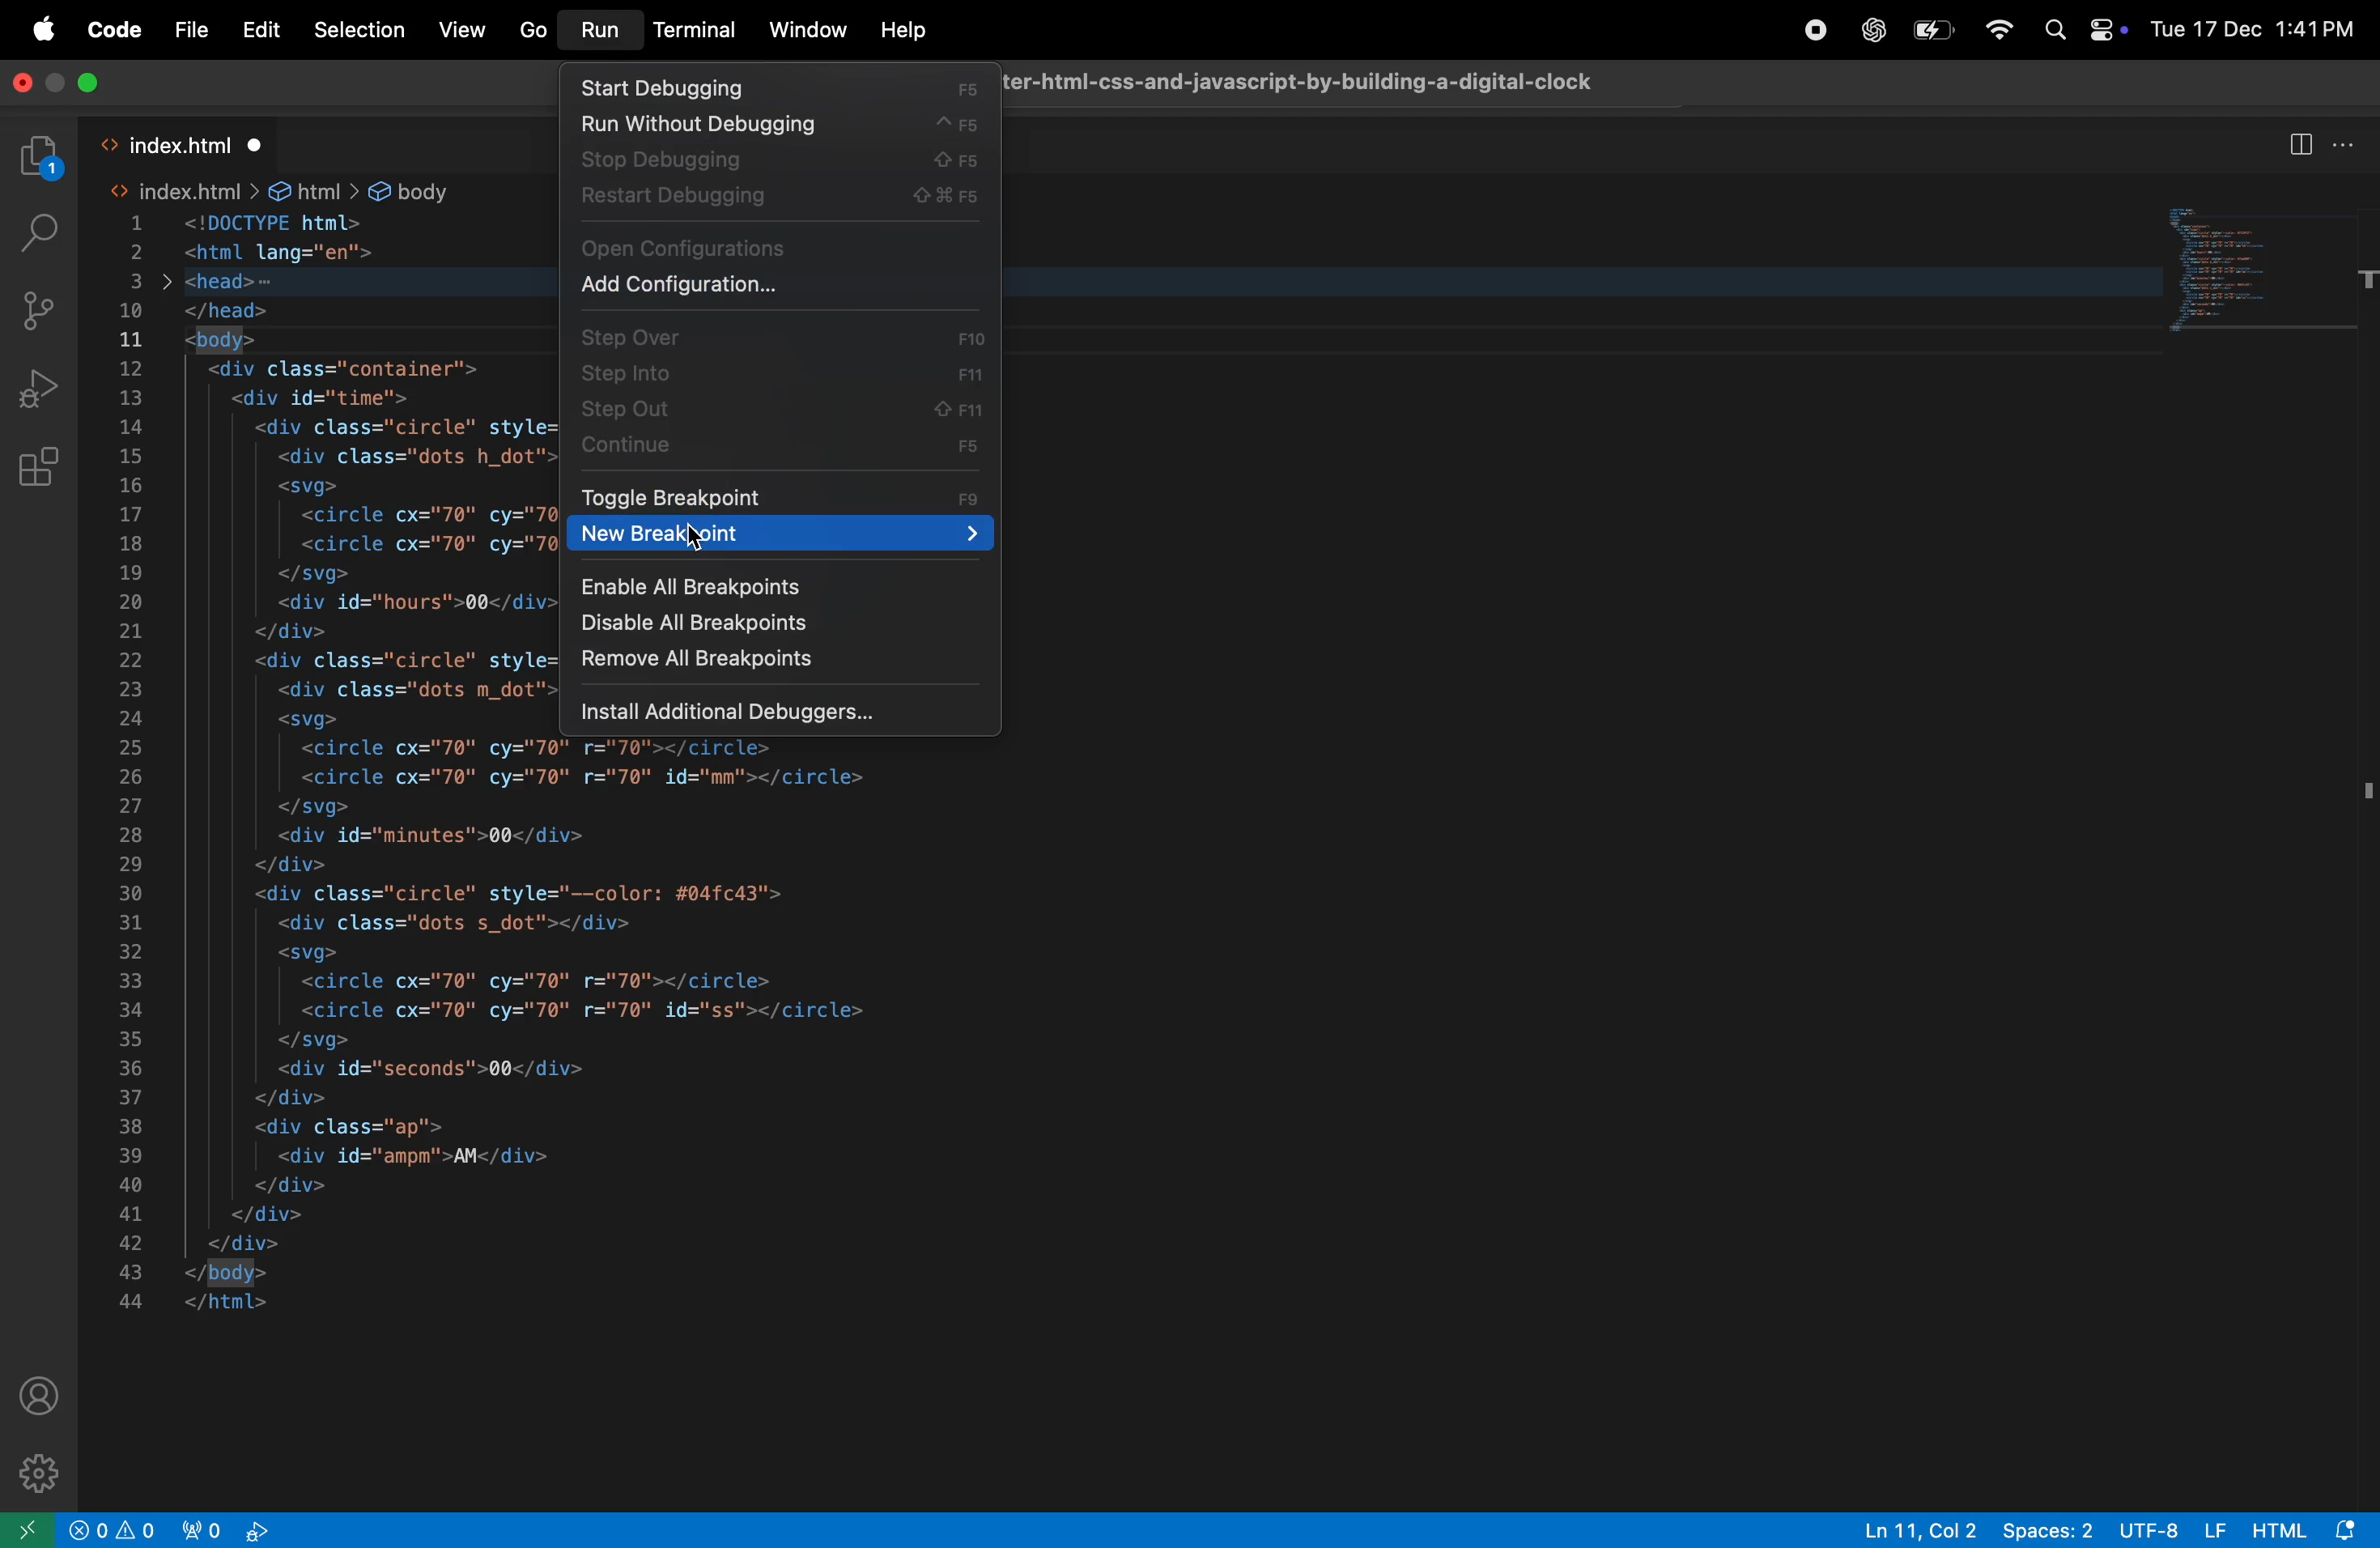 This screenshot has height=1548, width=2380. Describe the element at coordinates (1870, 30) in the screenshot. I see `chatgpt` at that location.